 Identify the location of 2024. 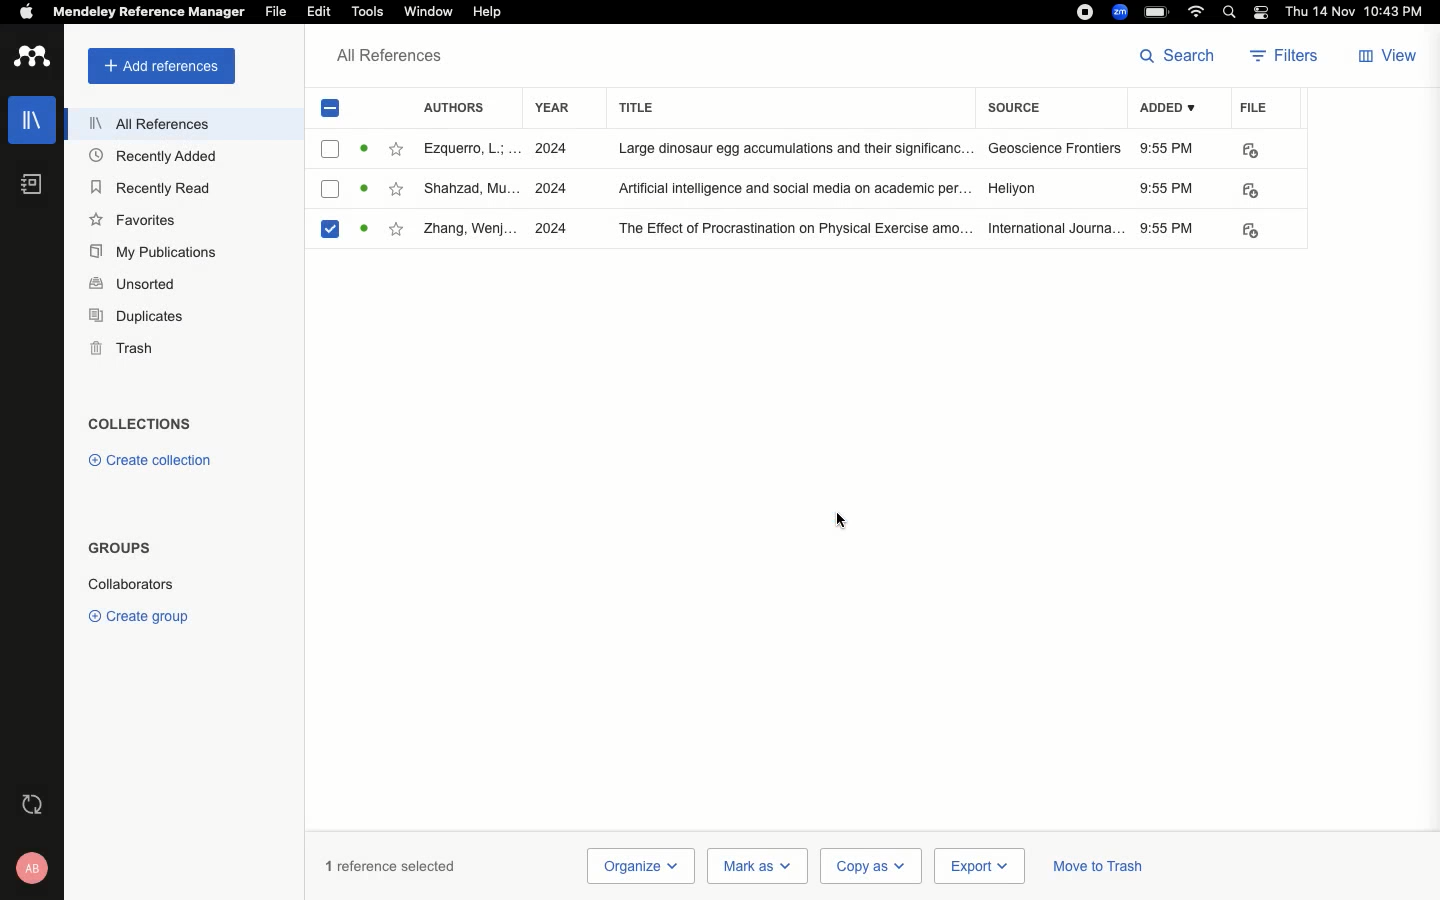
(550, 189).